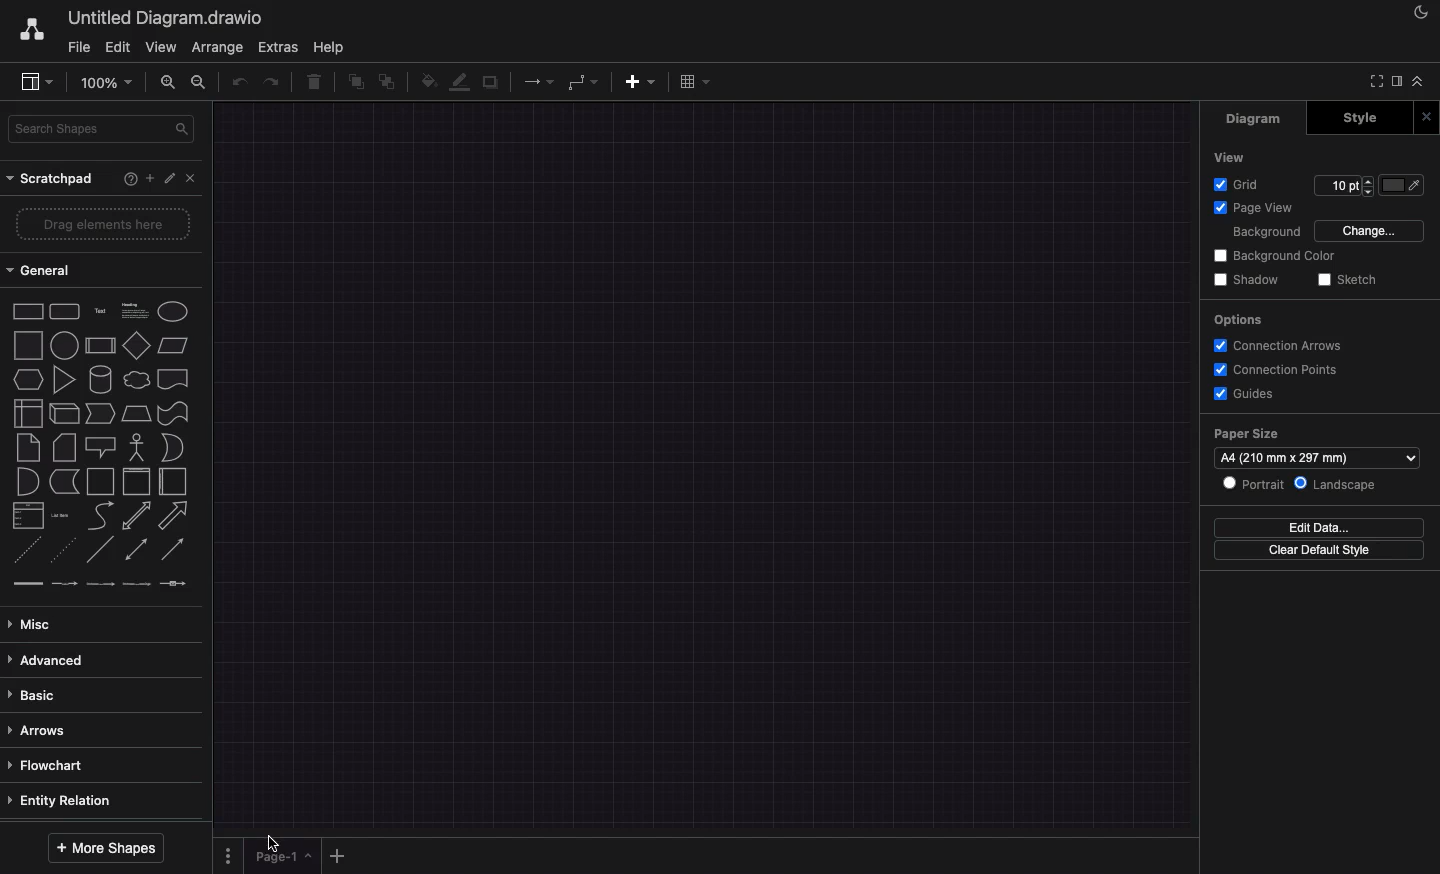  I want to click on callout, so click(102, 447).